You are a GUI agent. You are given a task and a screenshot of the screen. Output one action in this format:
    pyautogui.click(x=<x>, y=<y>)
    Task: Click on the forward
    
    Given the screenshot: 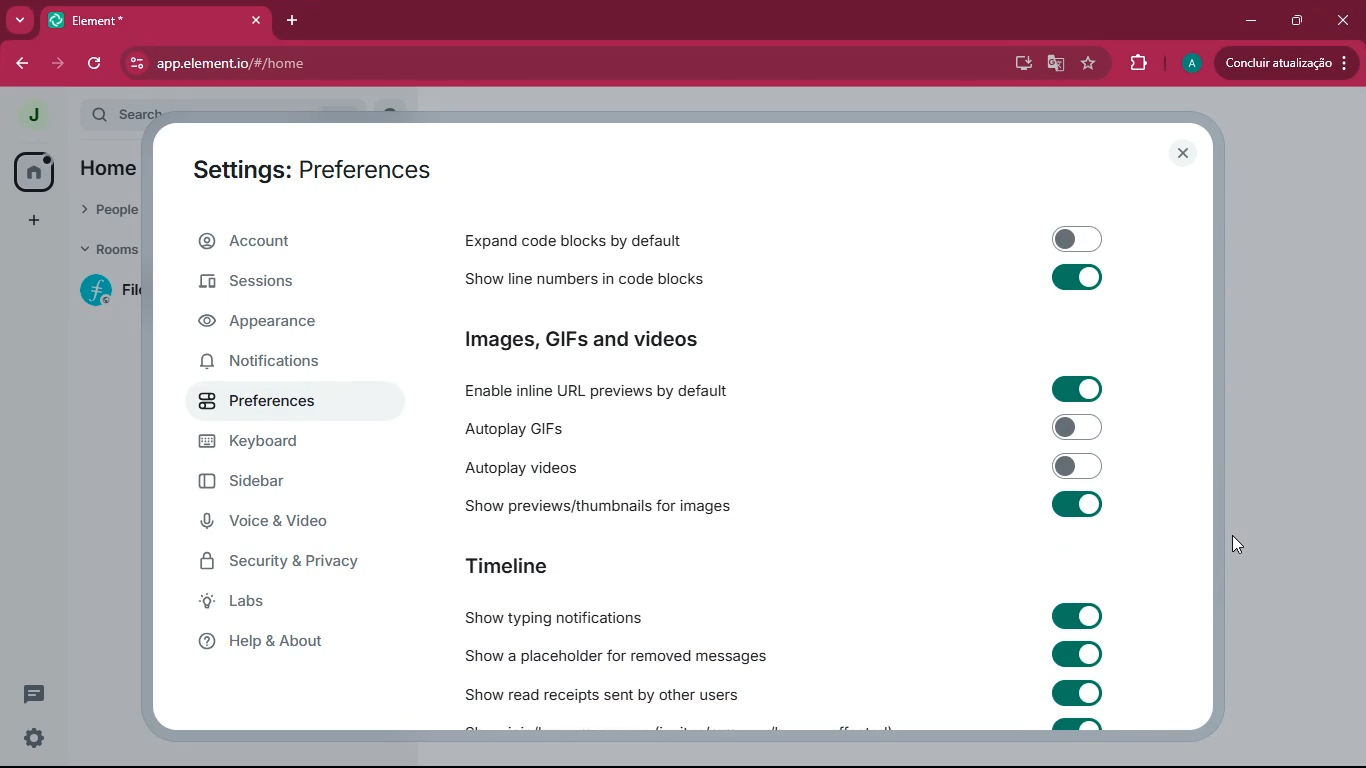 What is the action you would take?
    pyautogui.click(x=20, y=65)
    